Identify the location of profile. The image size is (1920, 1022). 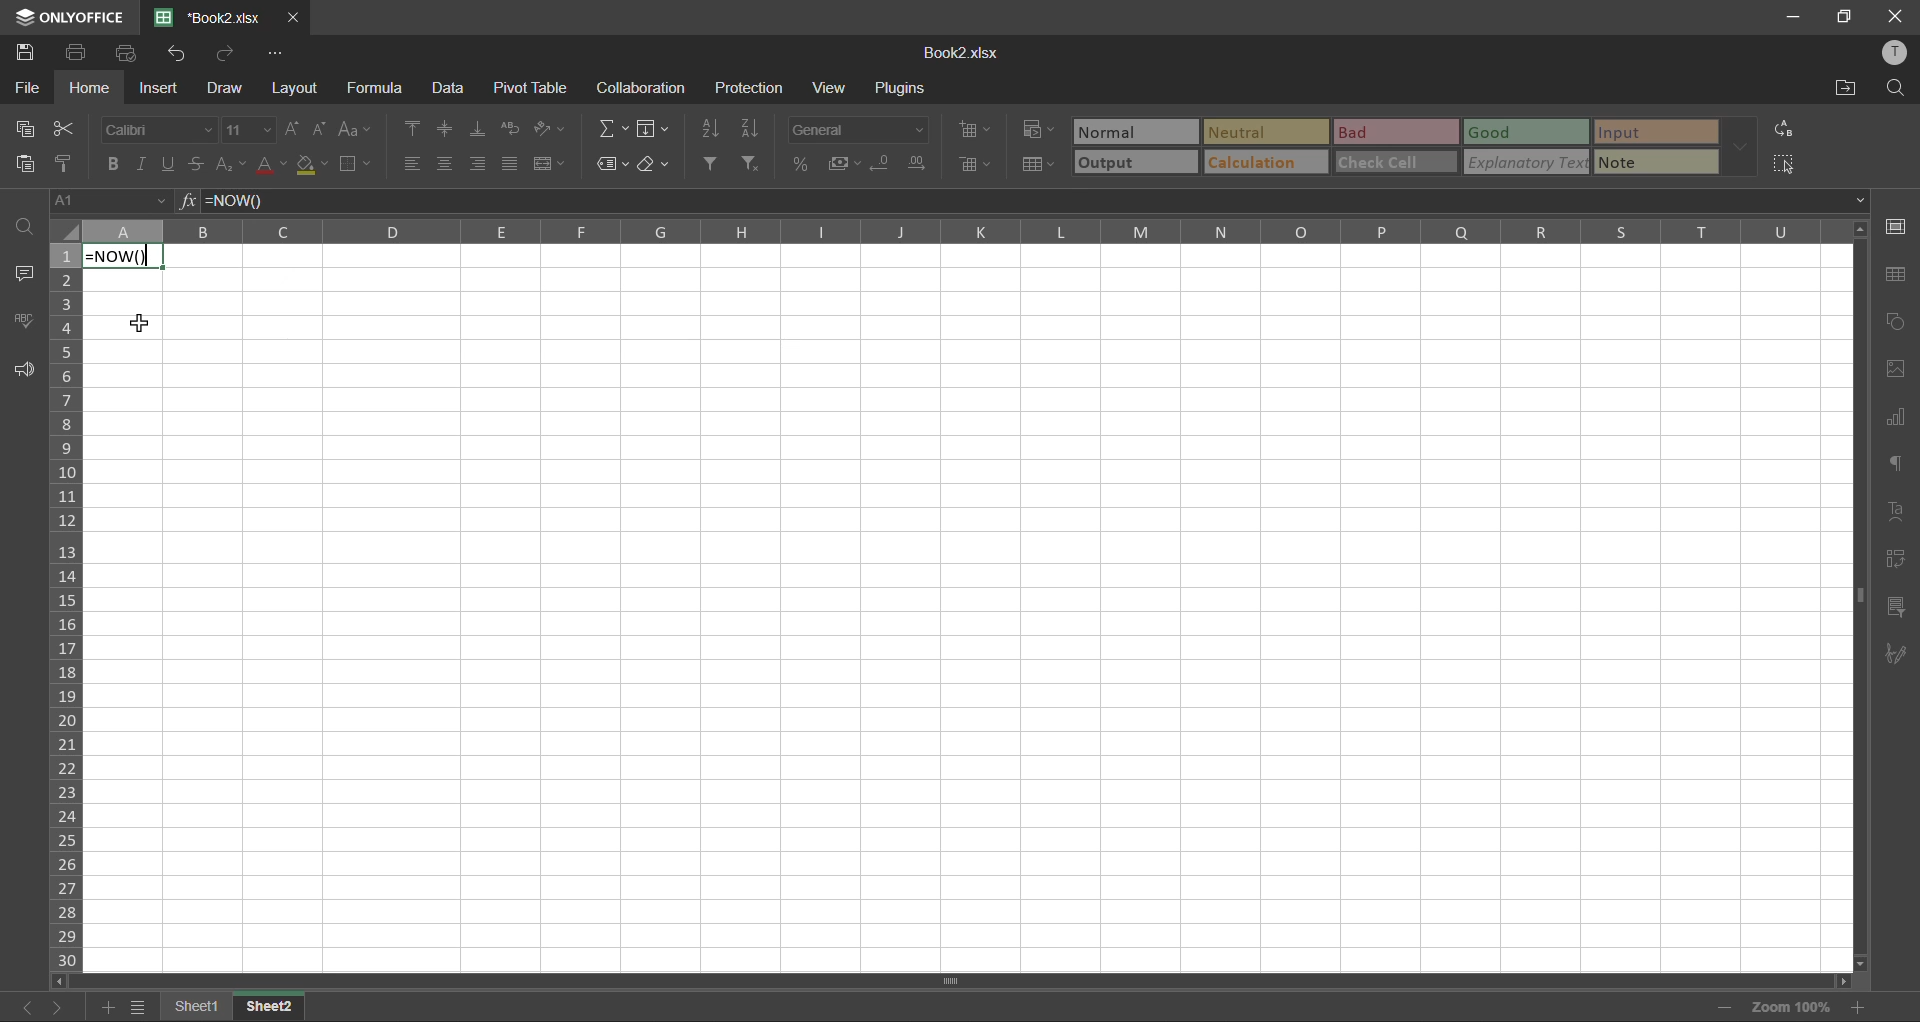
(1898, 55).